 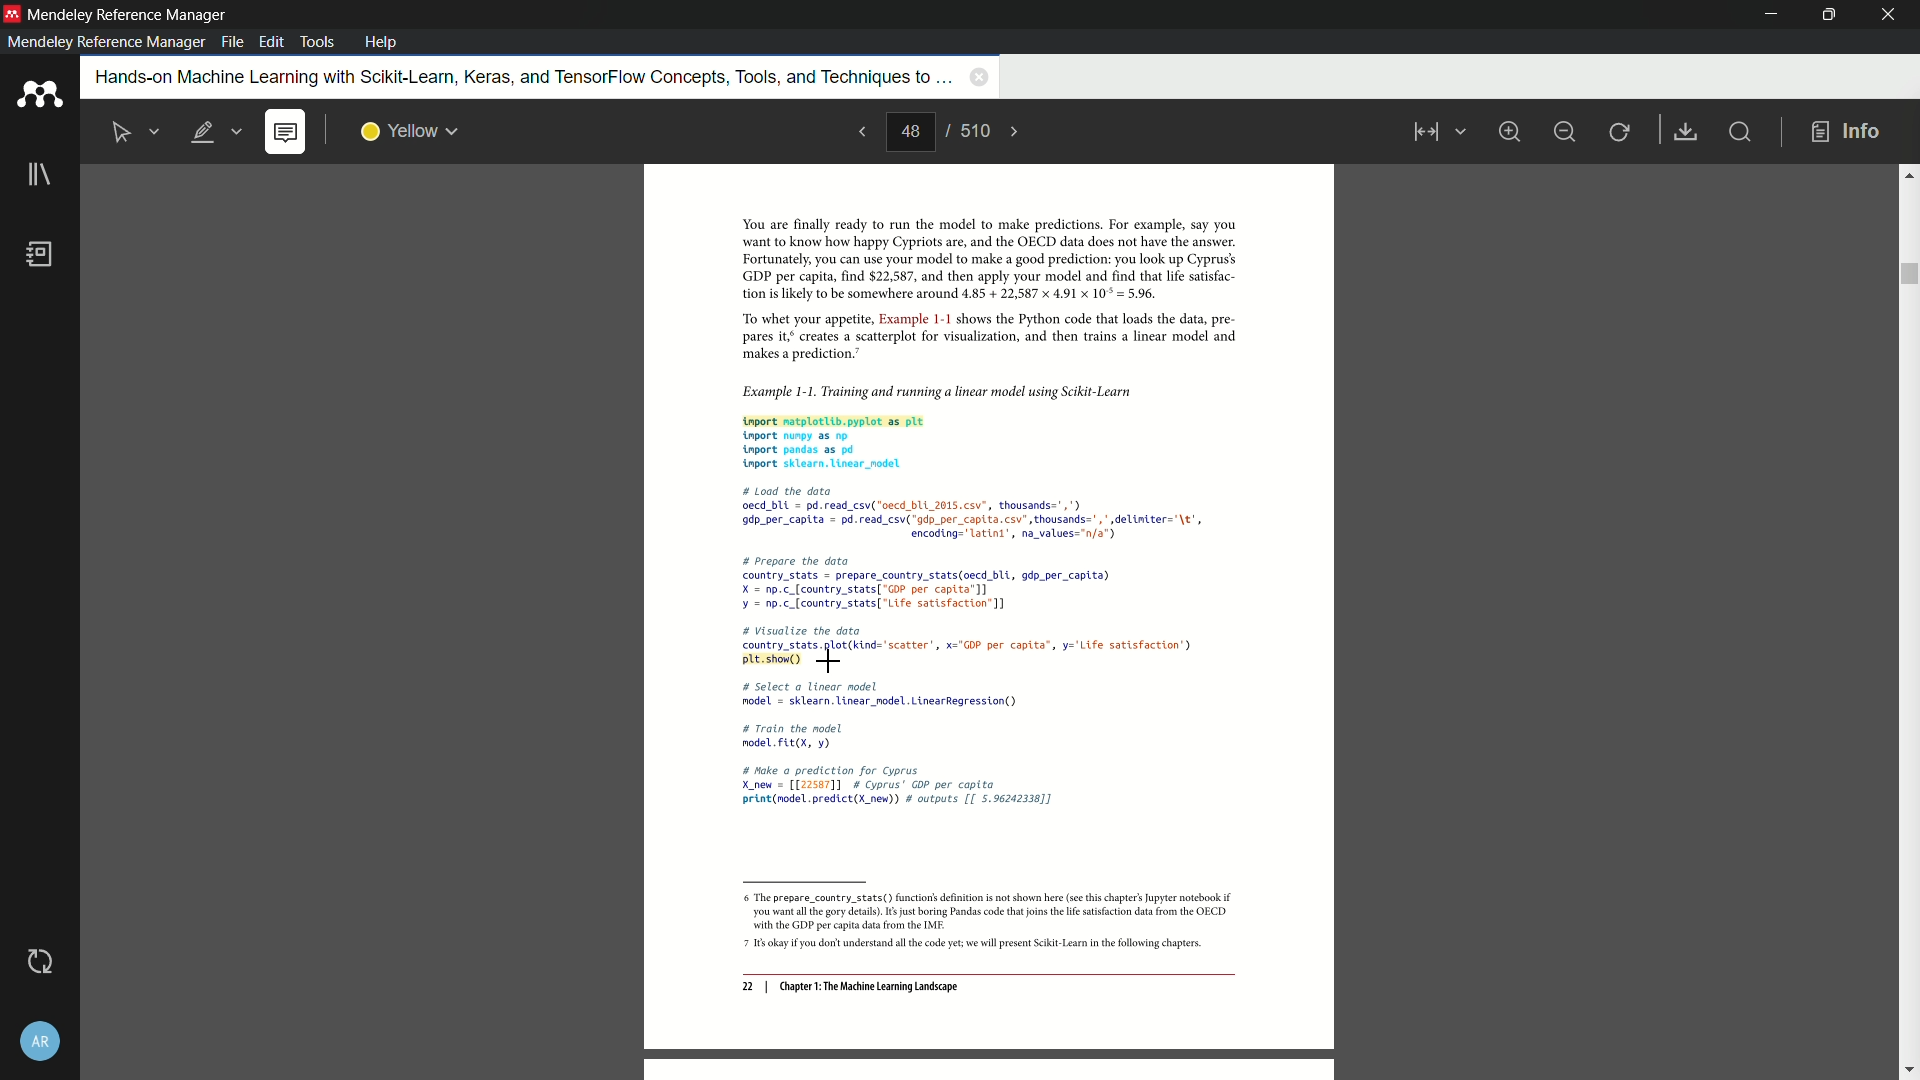 What do you see at coordinates (215, 133) in the screenshot?
I see `highlight text is selected` at bounding box center [215, 133].